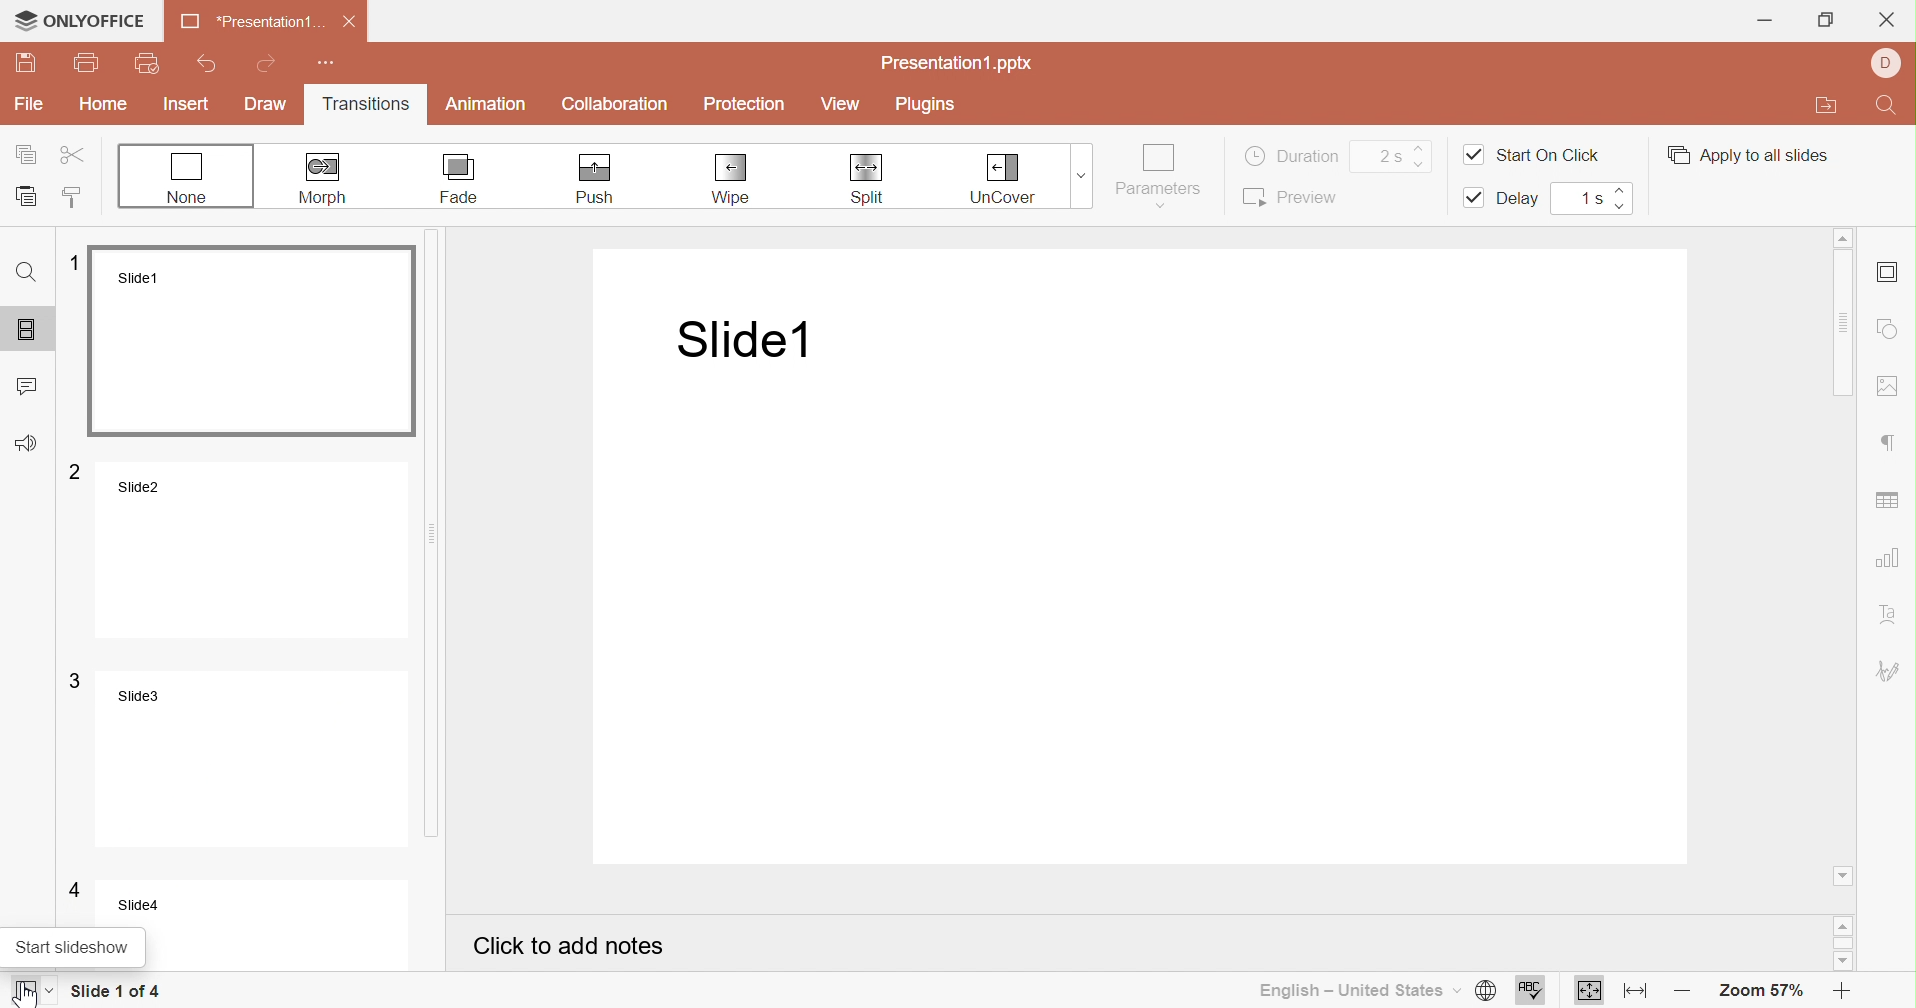 This screenshot has width=1916, height=1008. What do you see at coordinates (115, 991) in the screenshot?
I see `Slide 1 of 4` at bounding box center [115, 991].